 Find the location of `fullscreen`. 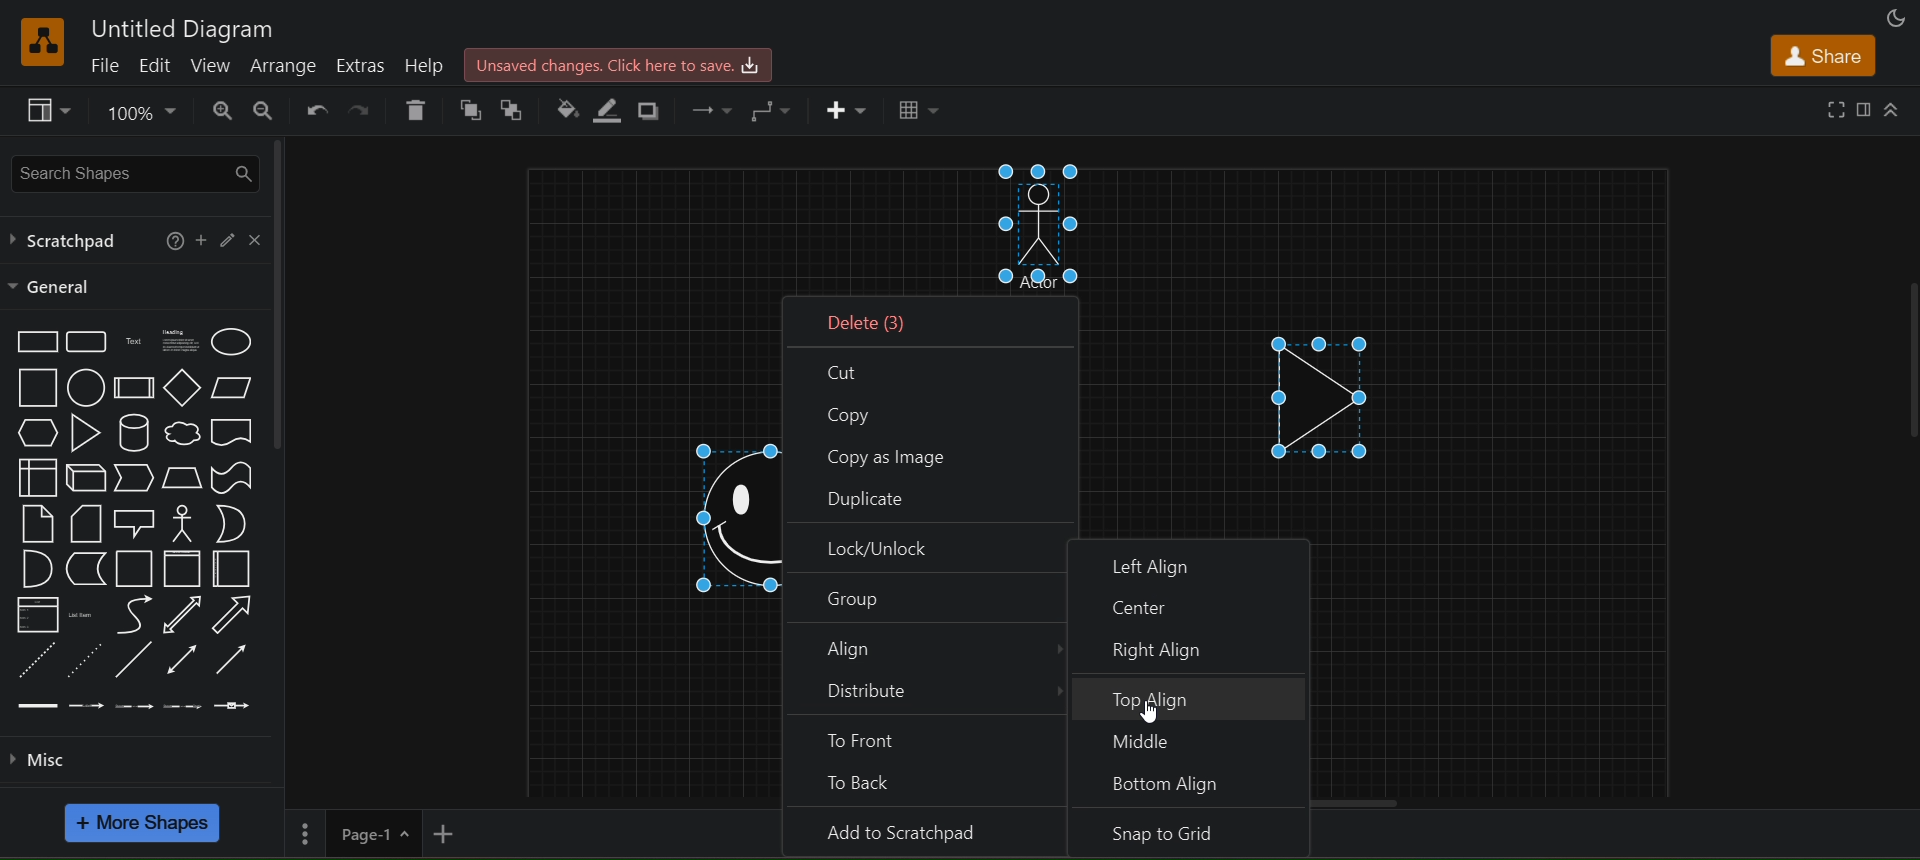

fullscreen is located at coordinates (1836, 108).